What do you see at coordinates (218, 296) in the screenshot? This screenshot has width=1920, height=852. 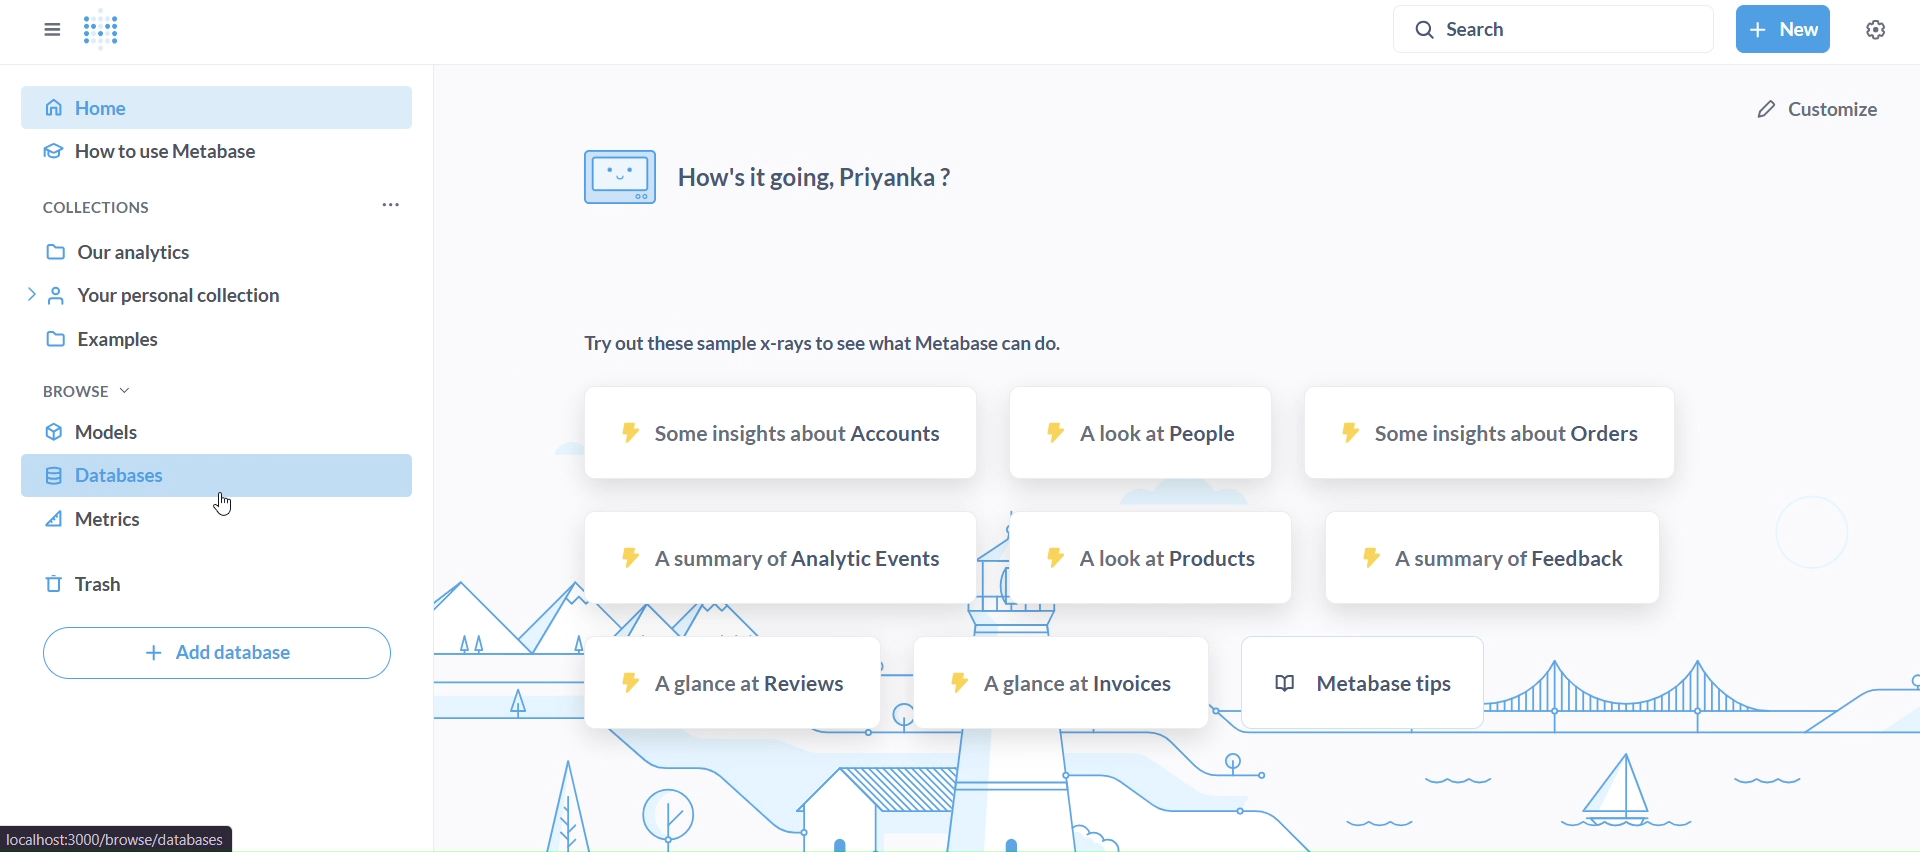 I see `your personal collection` at bounding box center [218, 296].